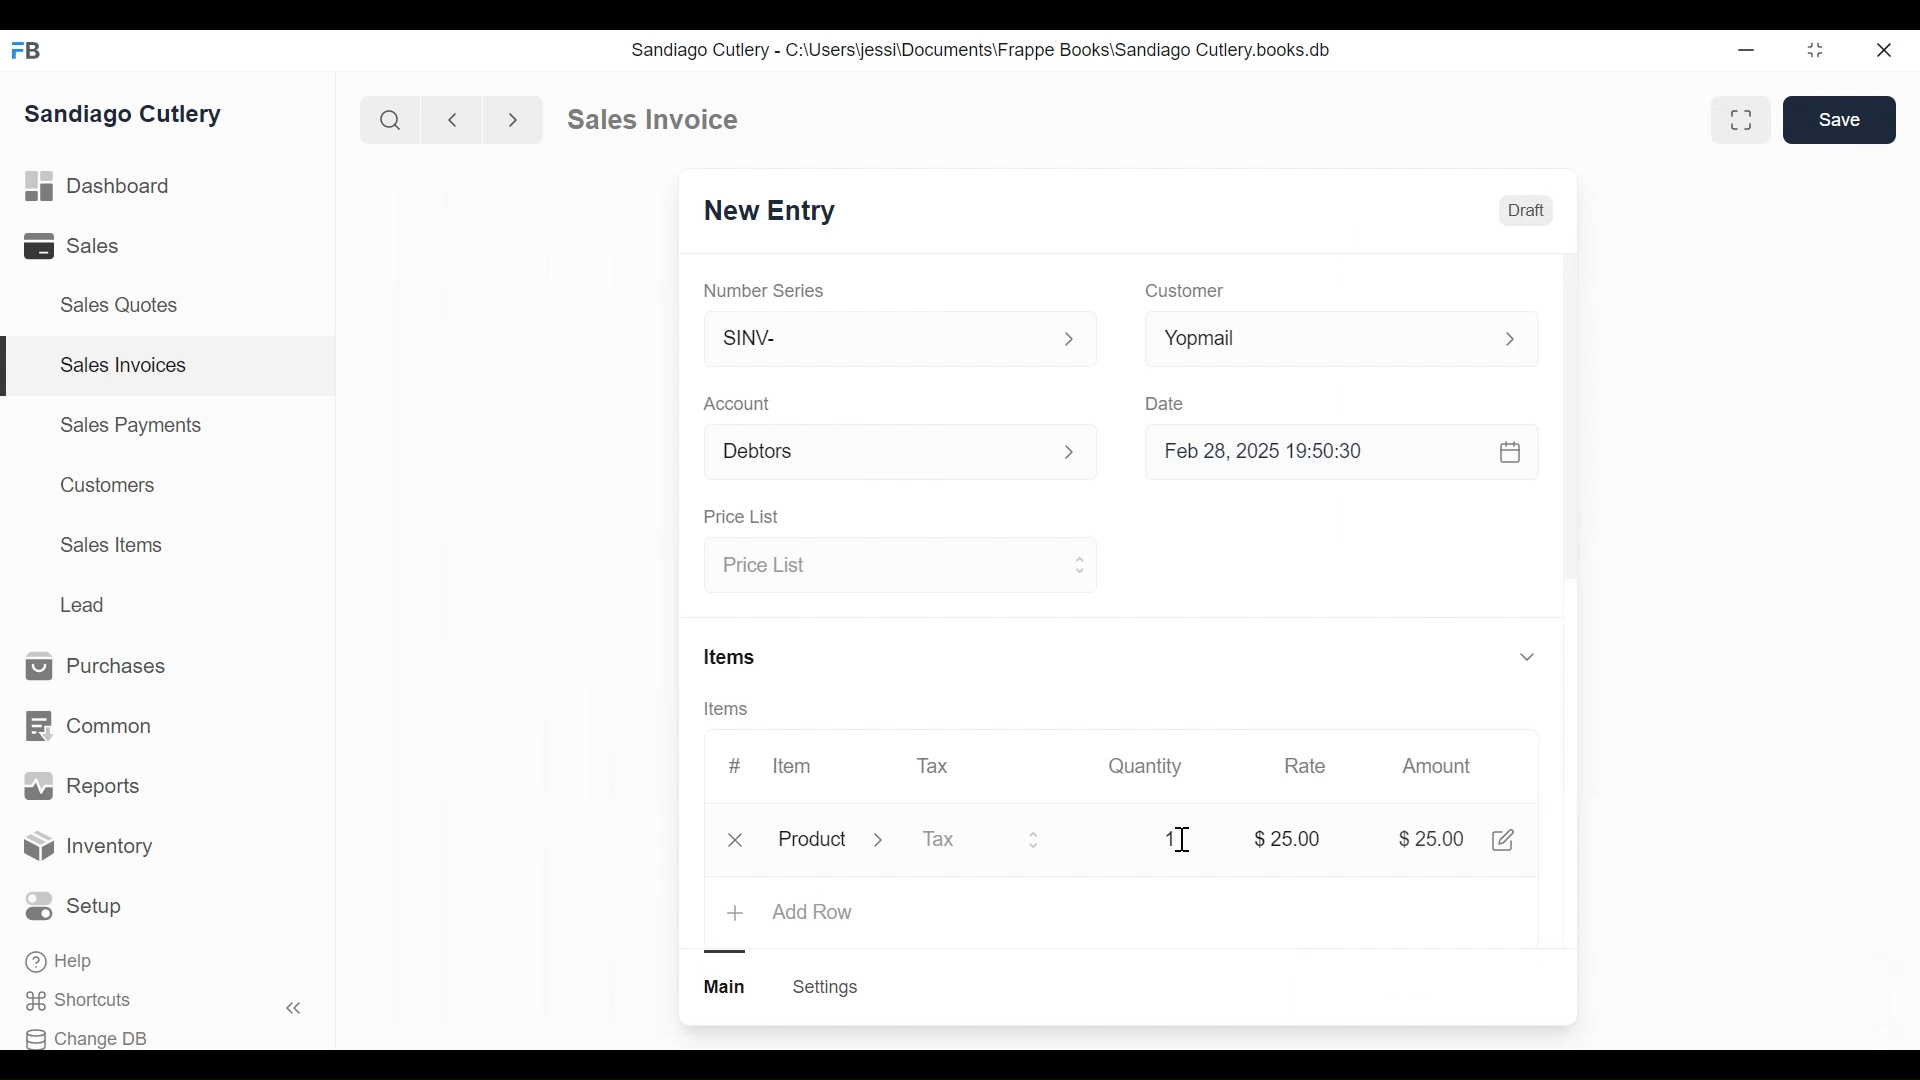  Describe the element at coordinates (1437, 766) in the screenshot. I see `Amount` at that location.